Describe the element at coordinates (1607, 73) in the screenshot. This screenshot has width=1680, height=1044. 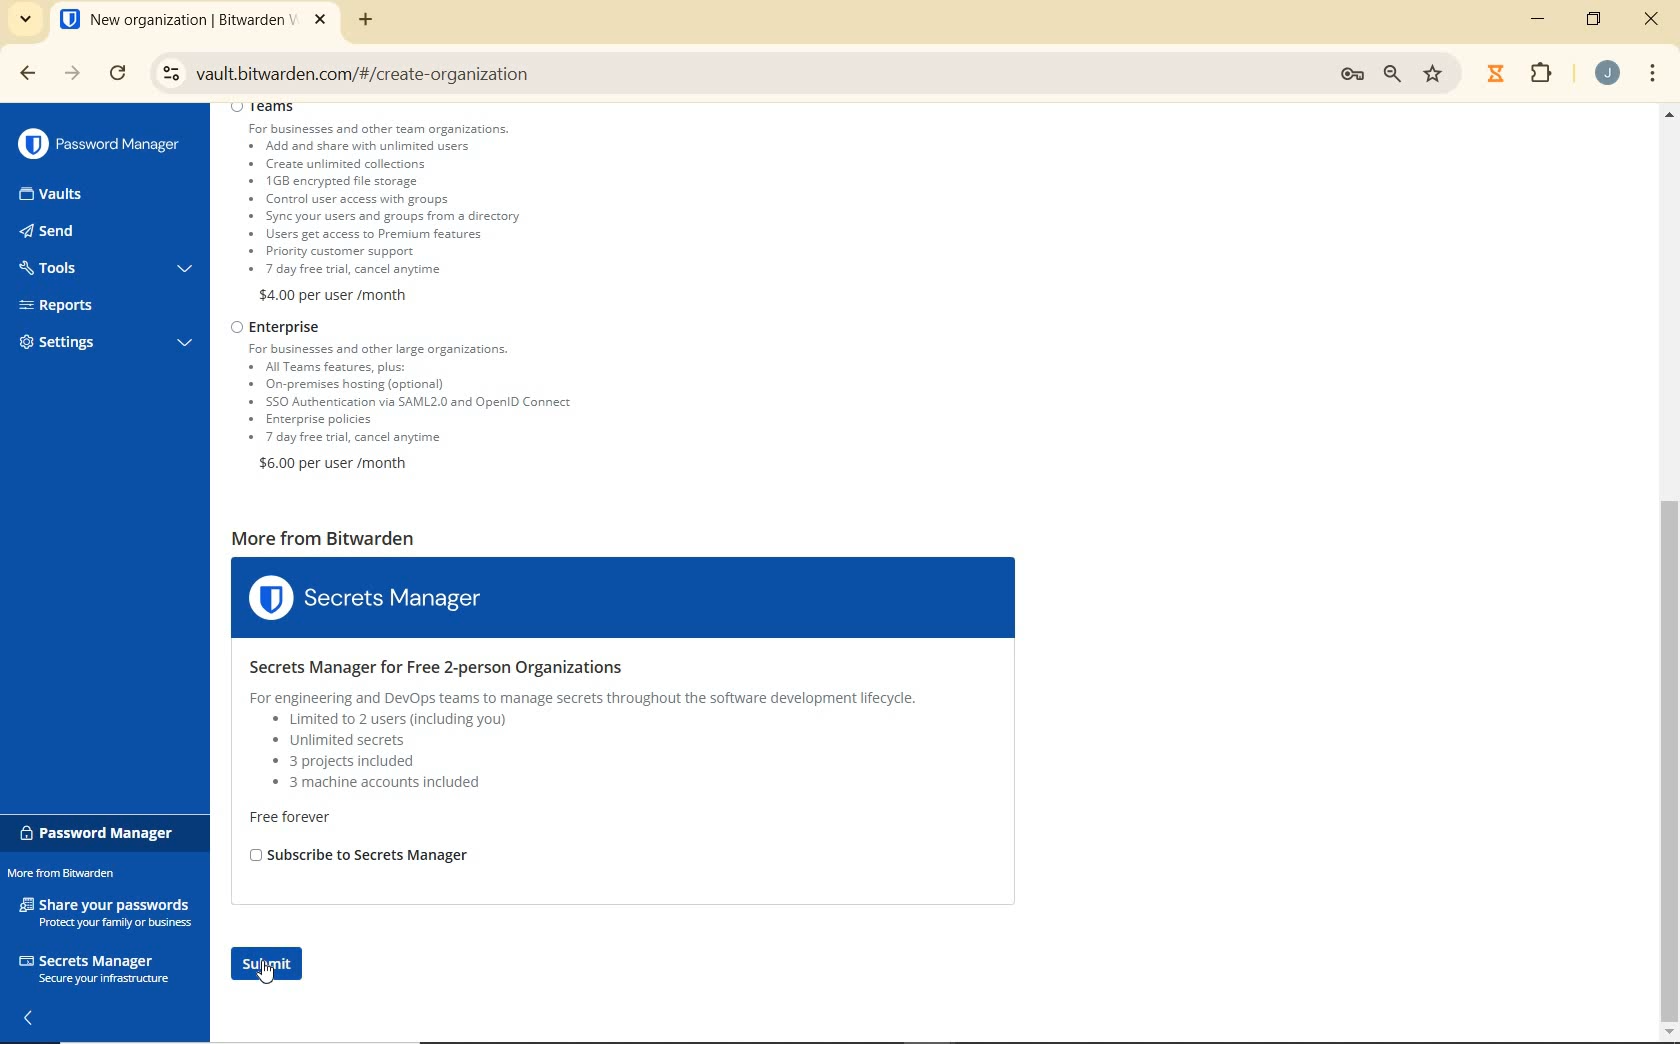
I see `account name` at that location.